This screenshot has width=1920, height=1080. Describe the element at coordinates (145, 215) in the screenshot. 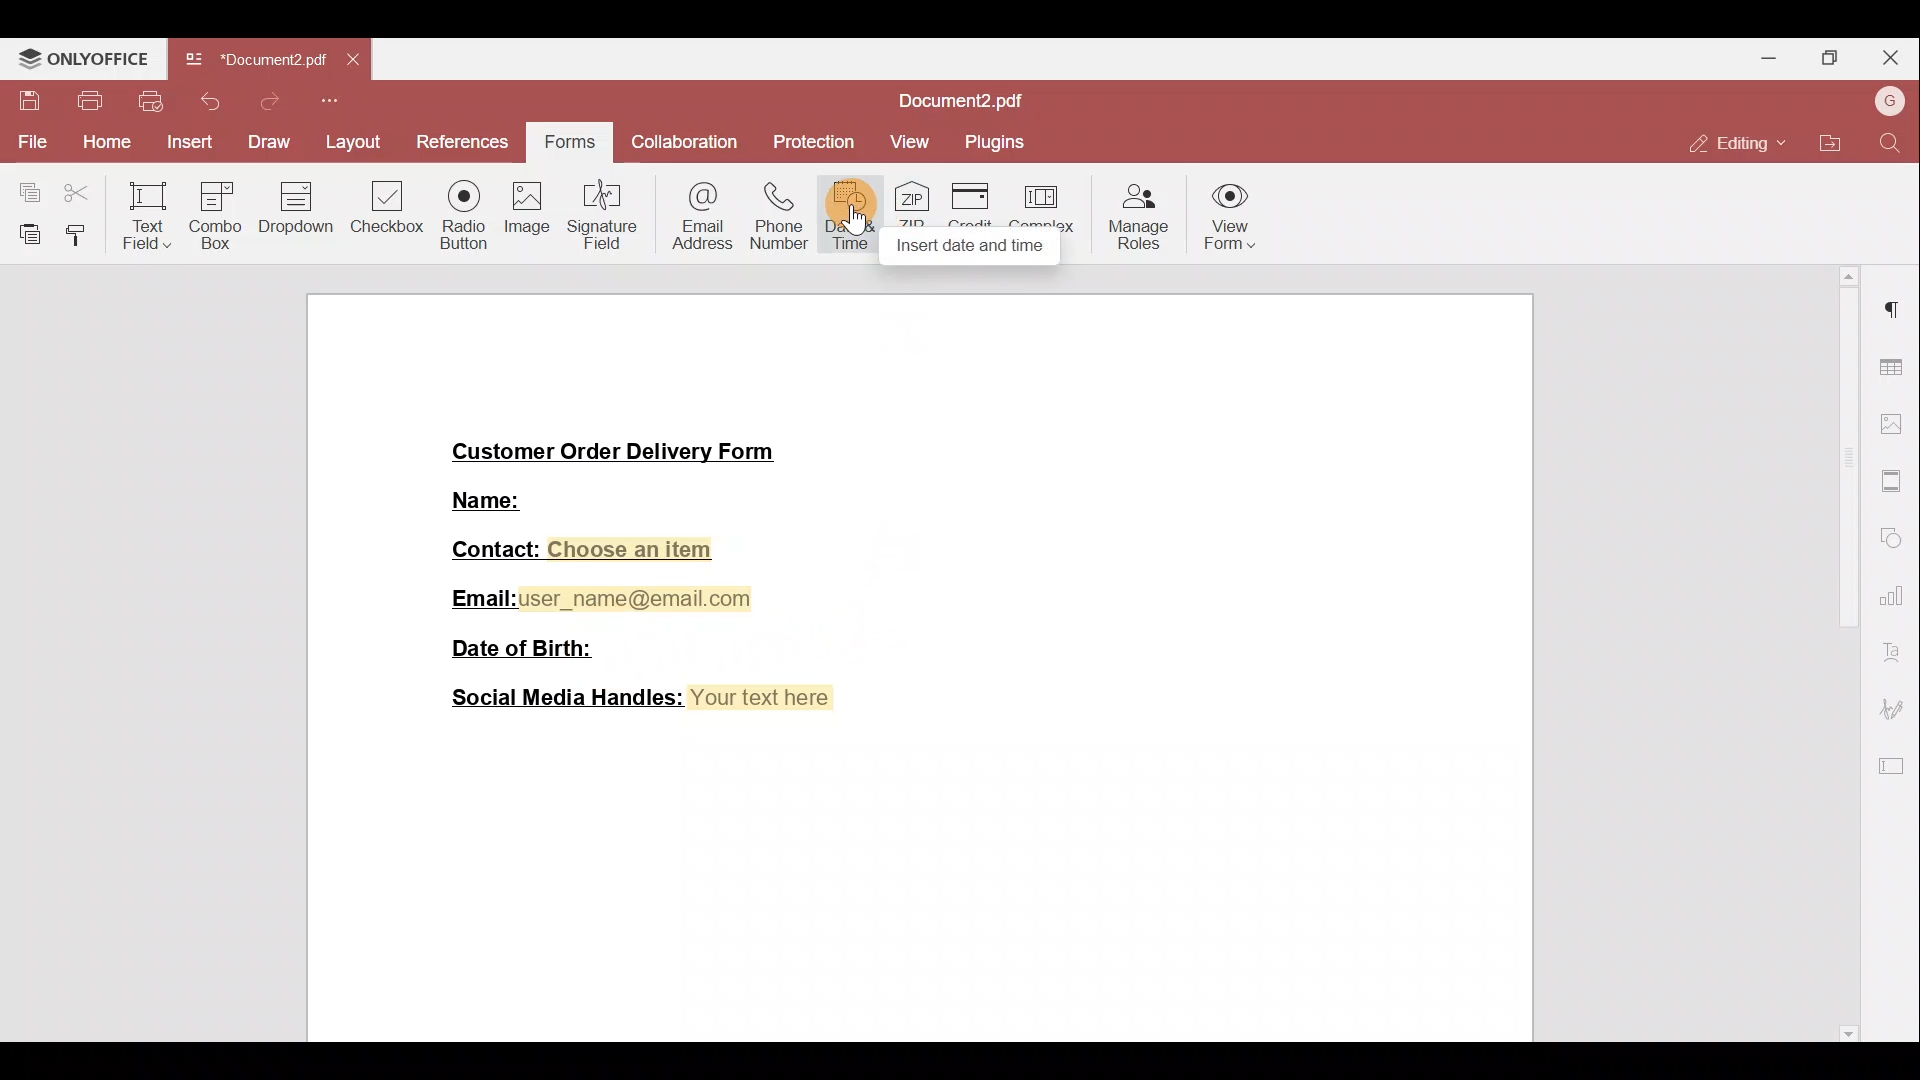

I see `Text field` at that location.